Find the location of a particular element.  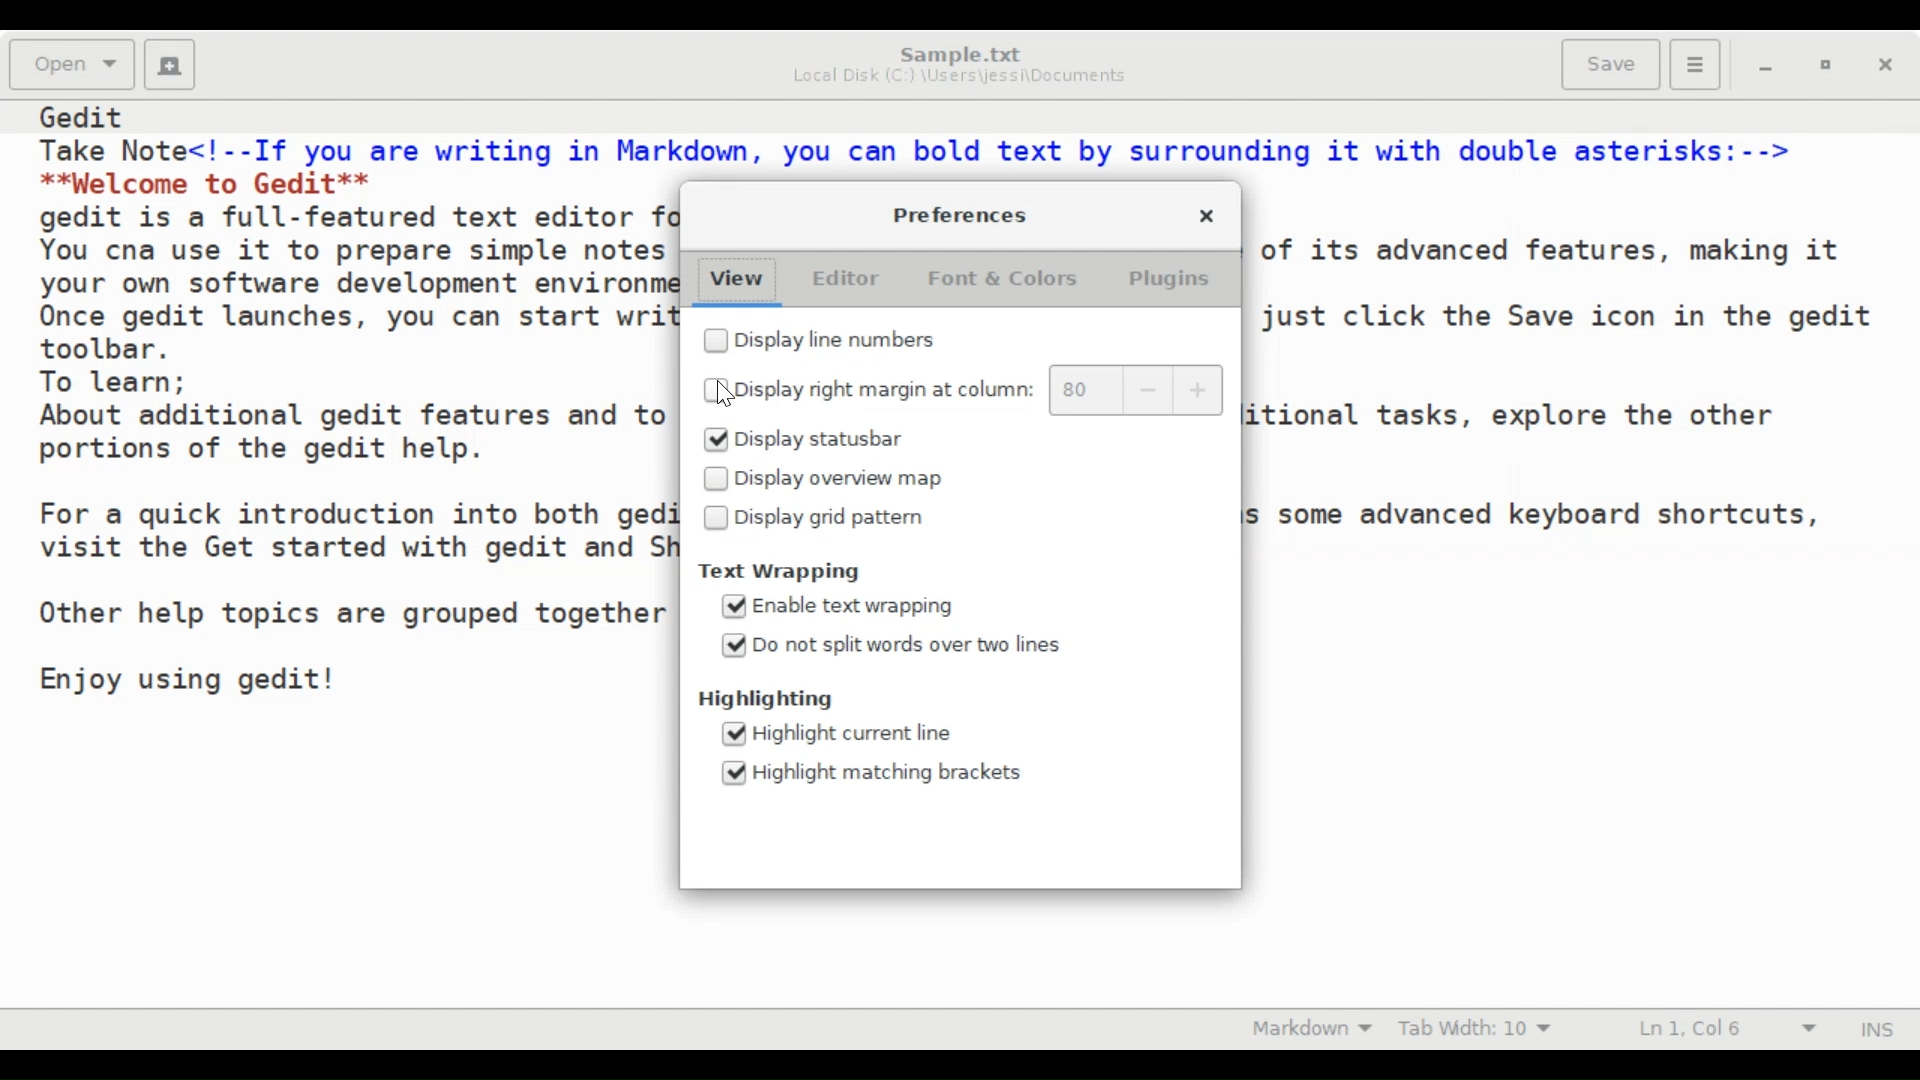

View is located at coordinates (741, 279).